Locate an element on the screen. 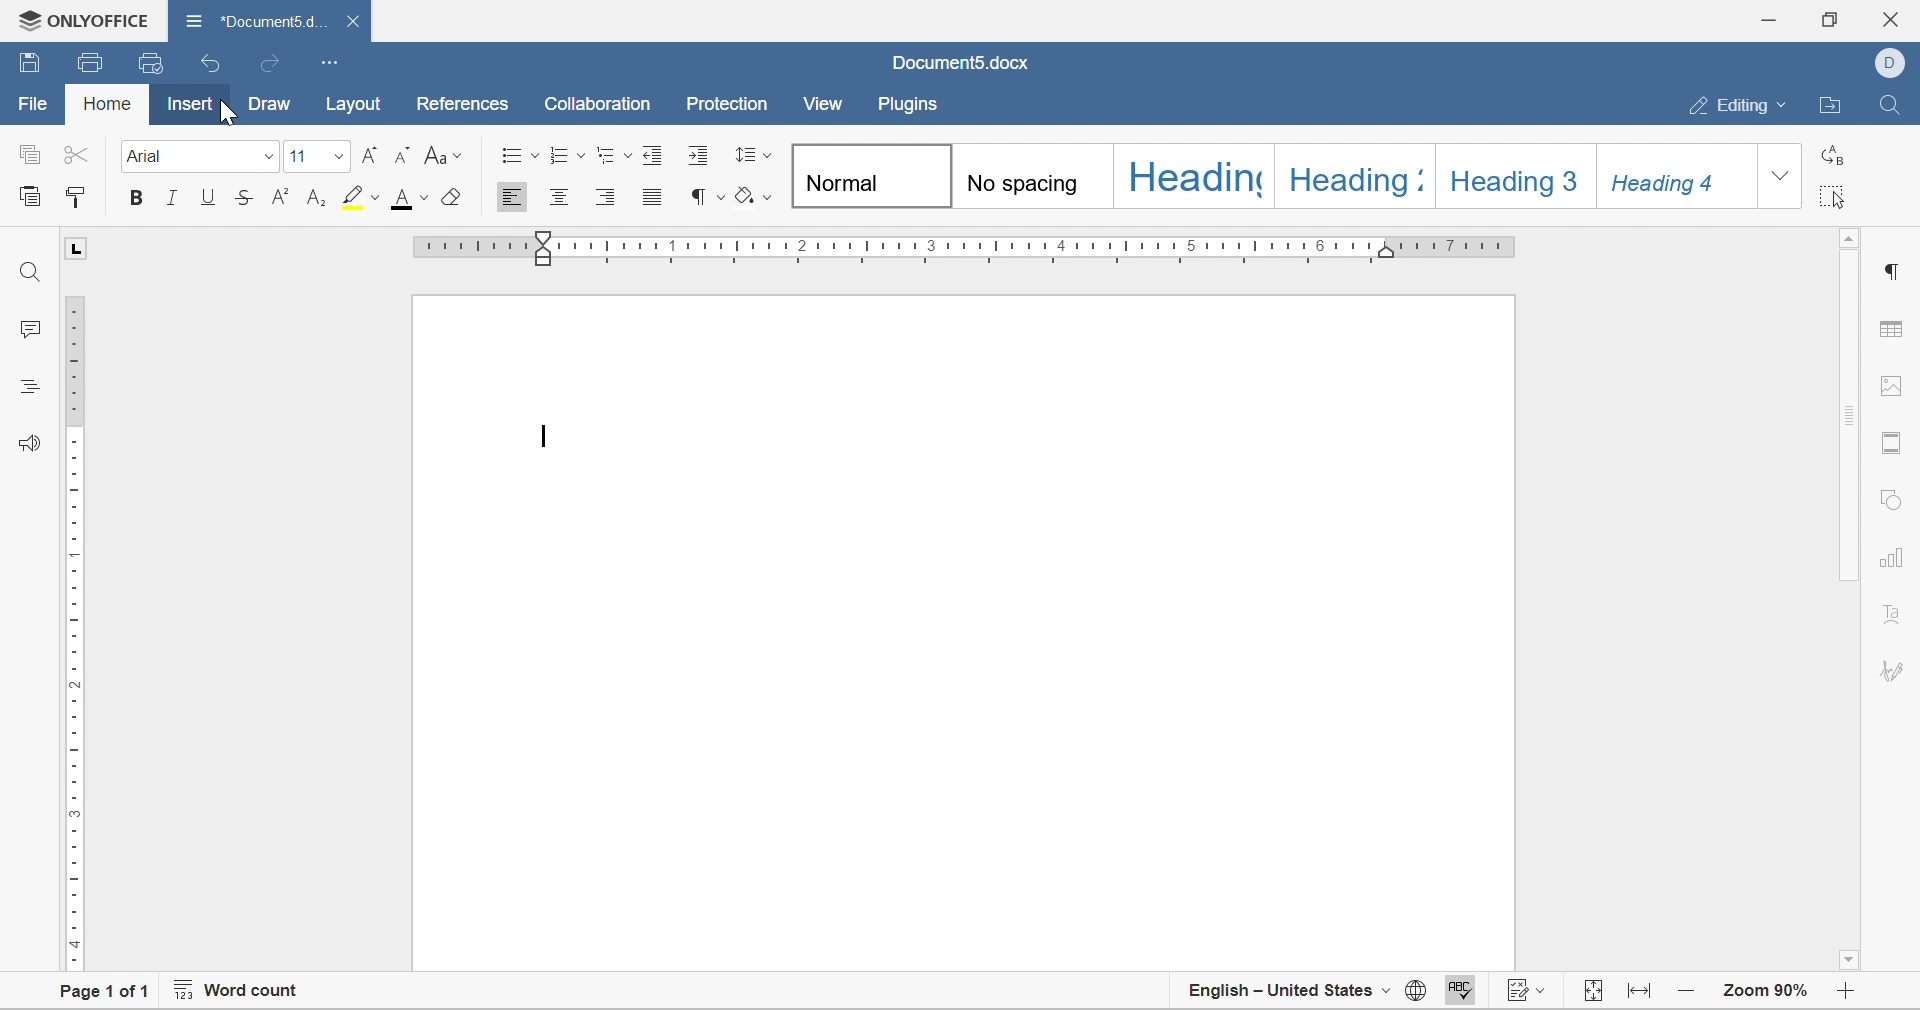 The height and width of the screenshot is (1010, 1920). feedback and support is located at coordinates (31, 442).